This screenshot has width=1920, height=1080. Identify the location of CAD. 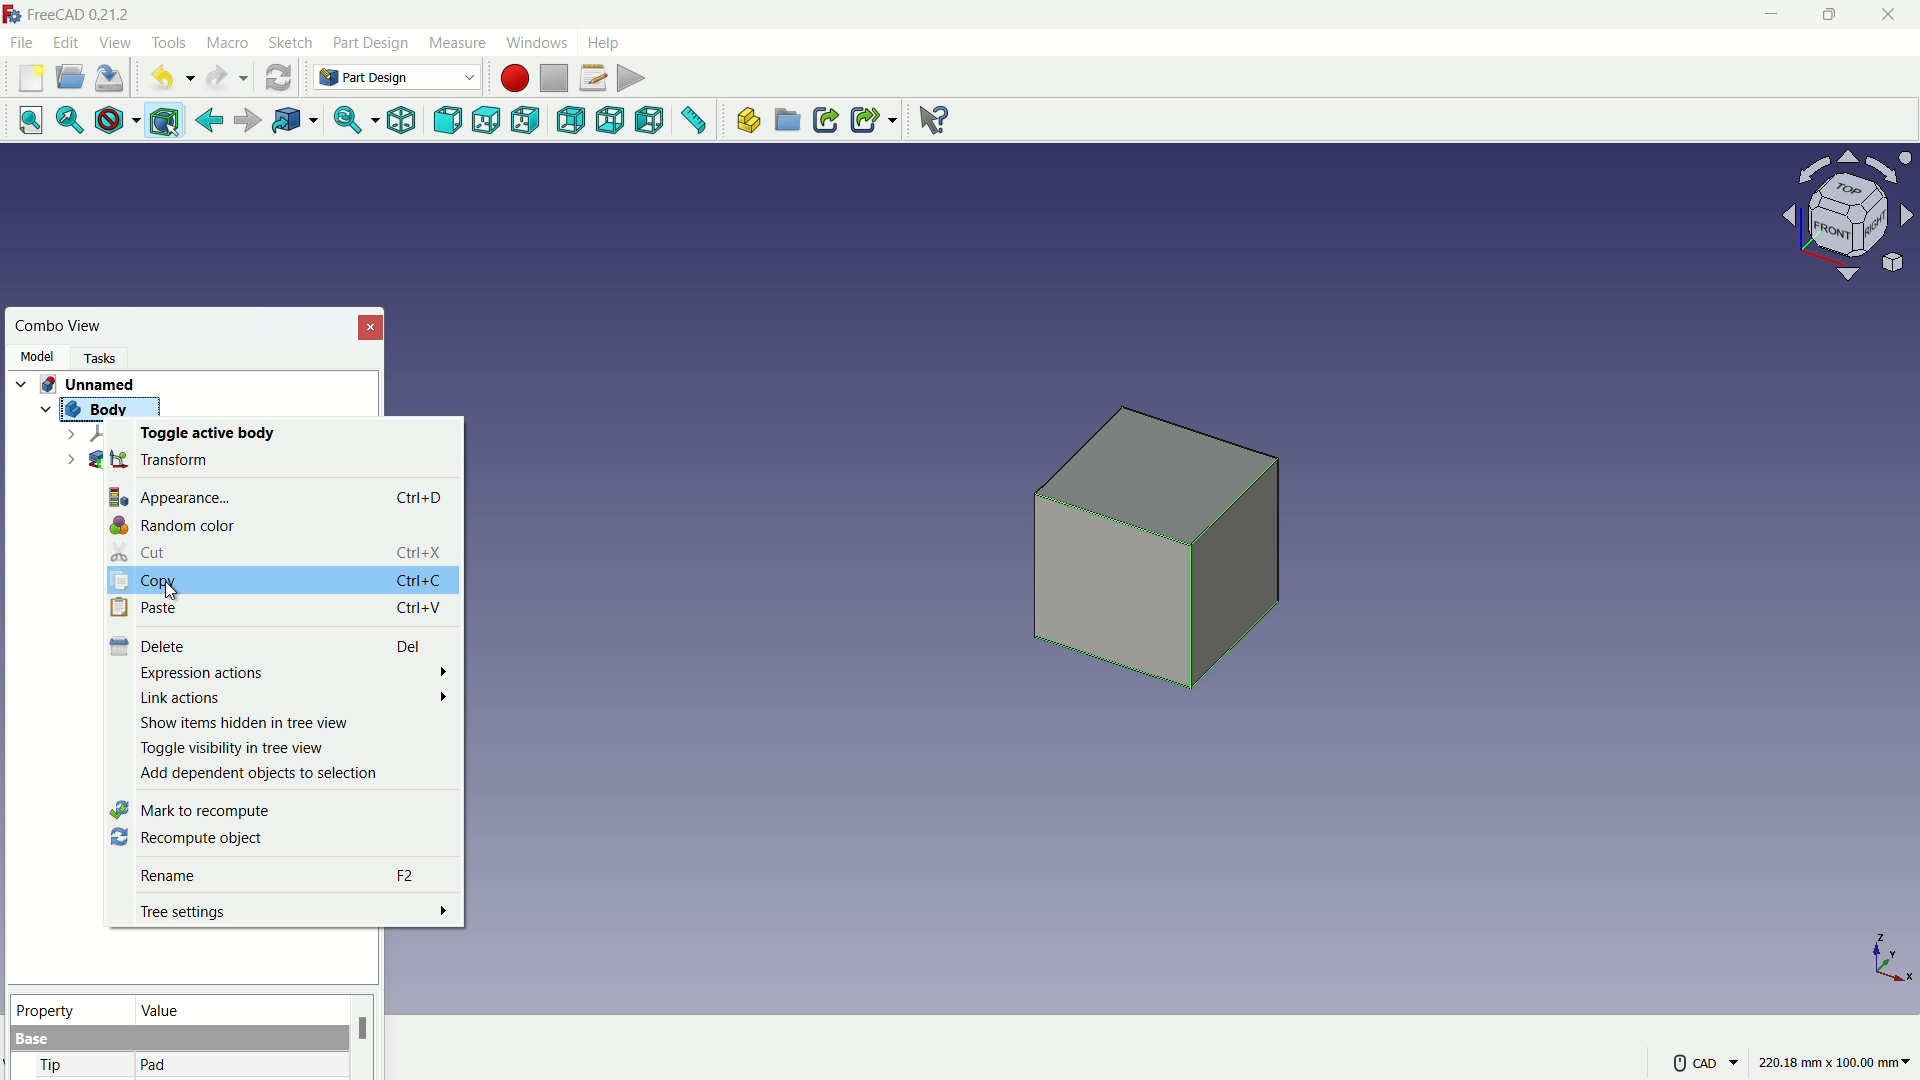
(1703, 1061).